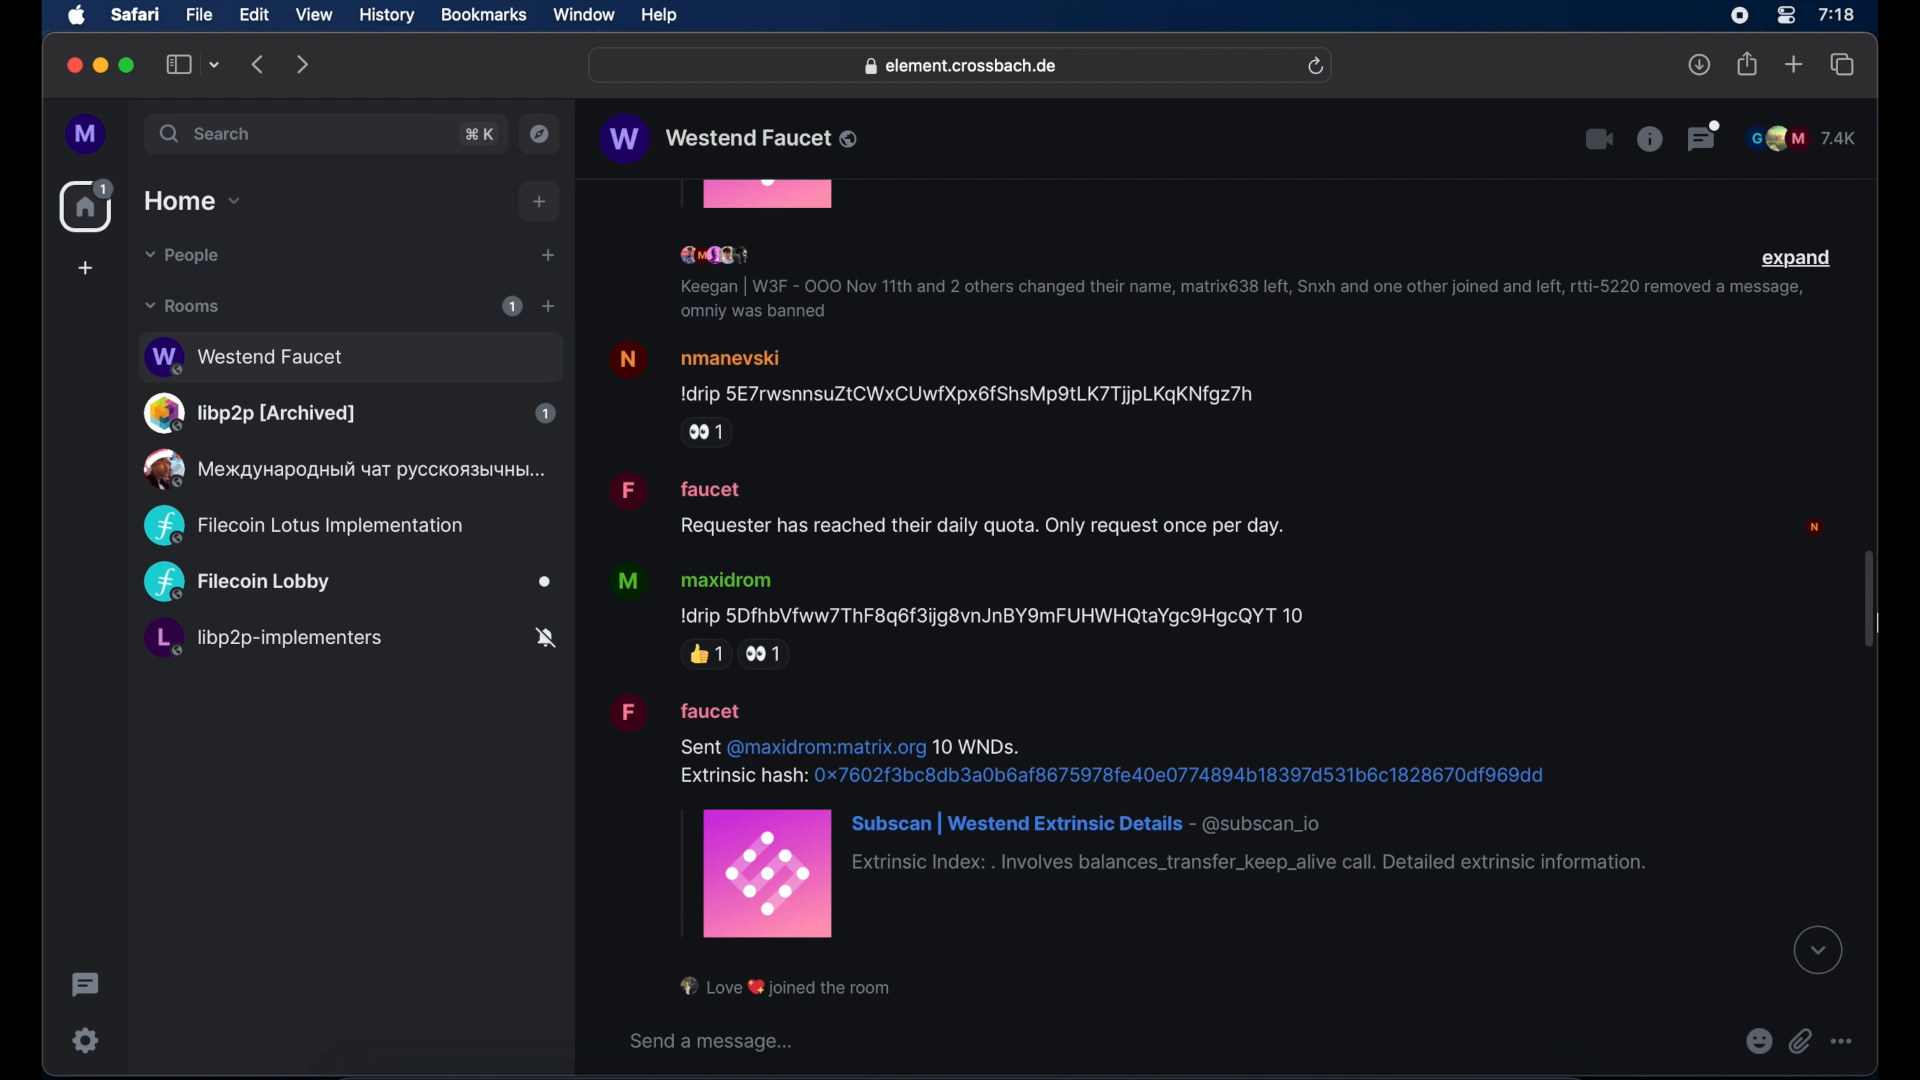 The height and width of the screenshot is (1080, 1920). I want to click on side ye reaction, so click(769, 655).